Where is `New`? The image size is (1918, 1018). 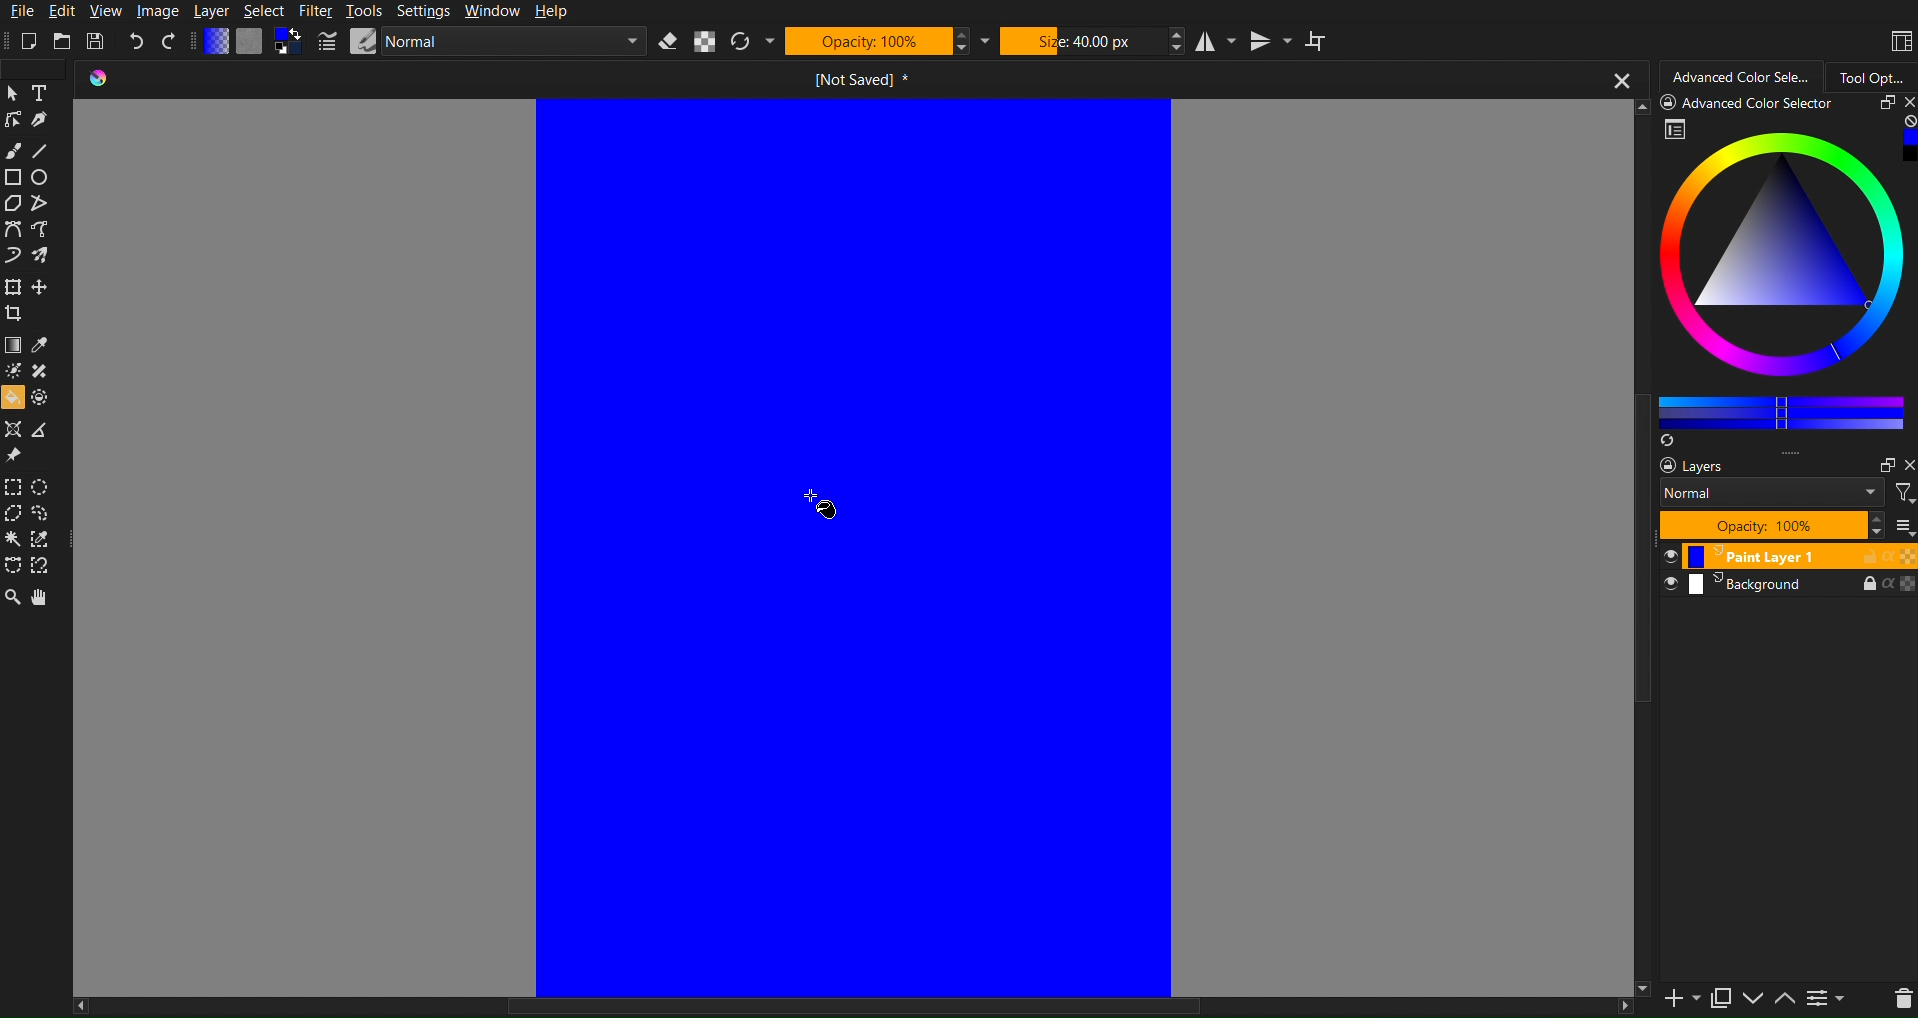
New is located at coordinates (30, 41).